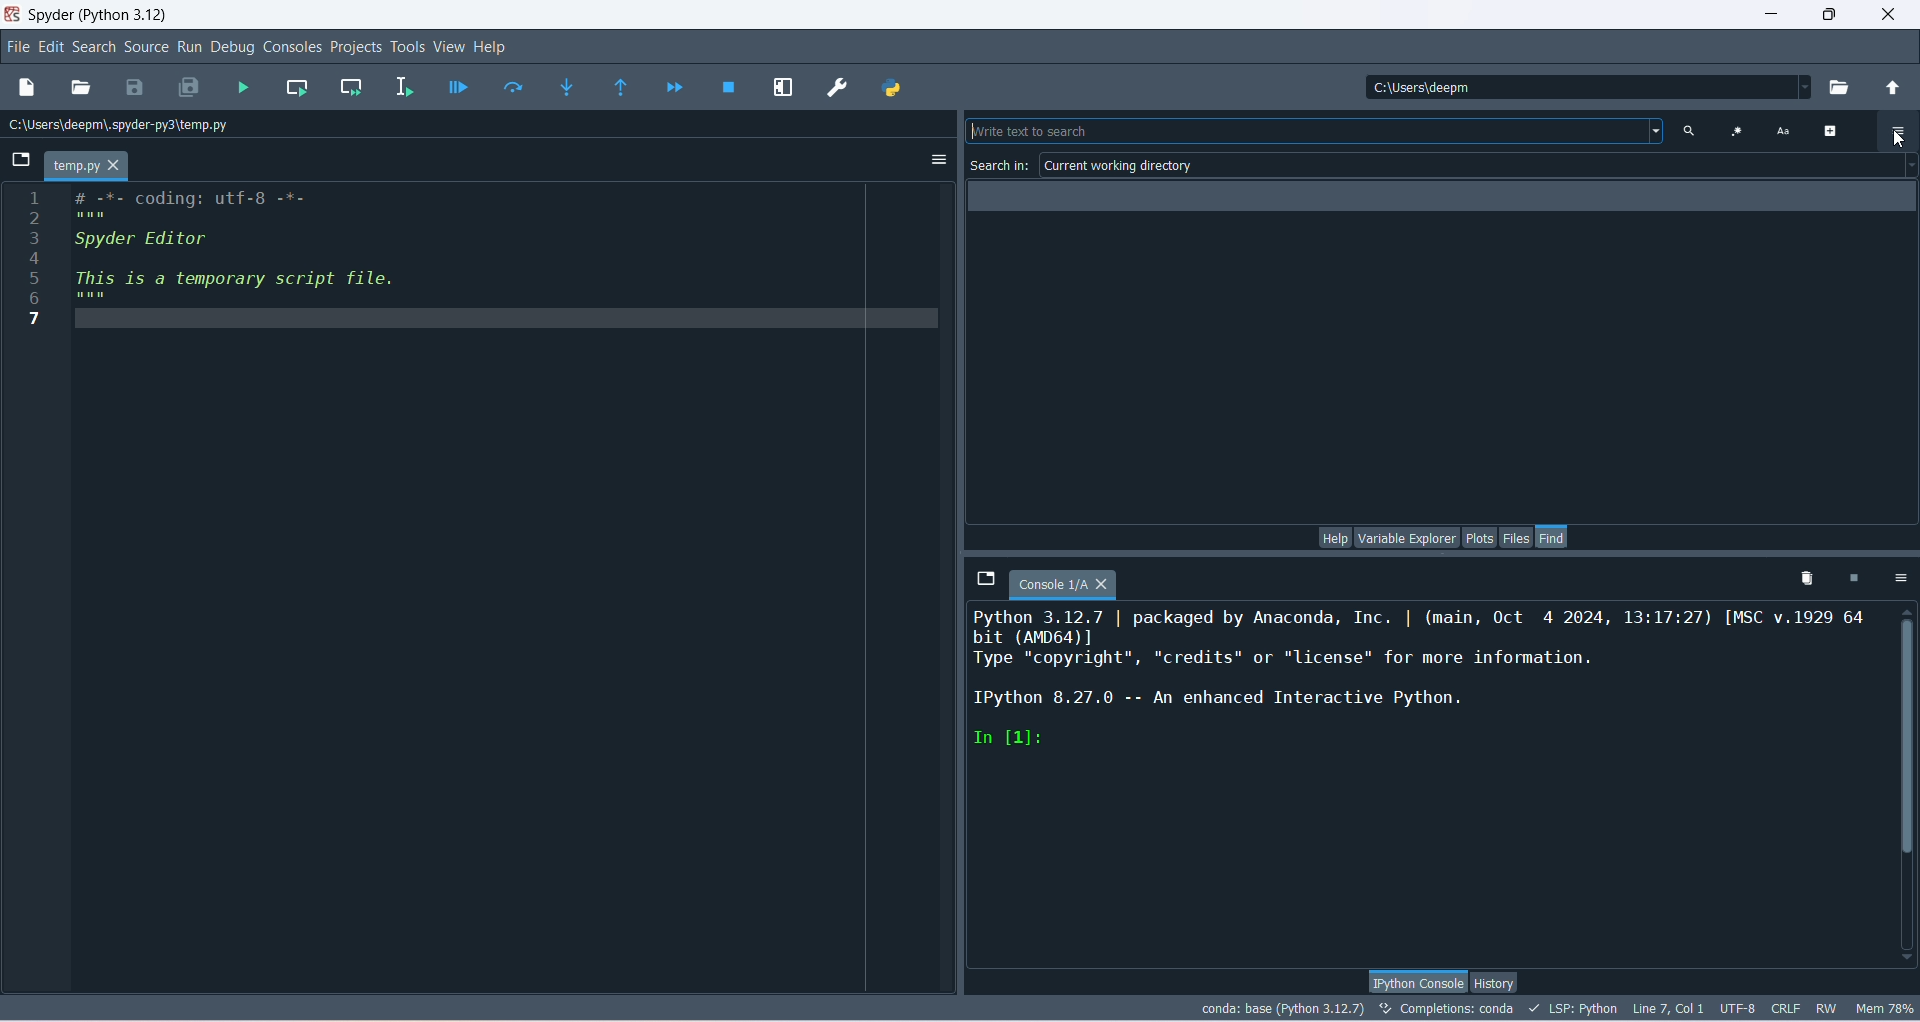 This screenshot has height=1022, width=1920. What do you see at coordinates (1572, 1009) in the screenshot?
I see `LSP:Python` at bounding box center [1572, 1009].